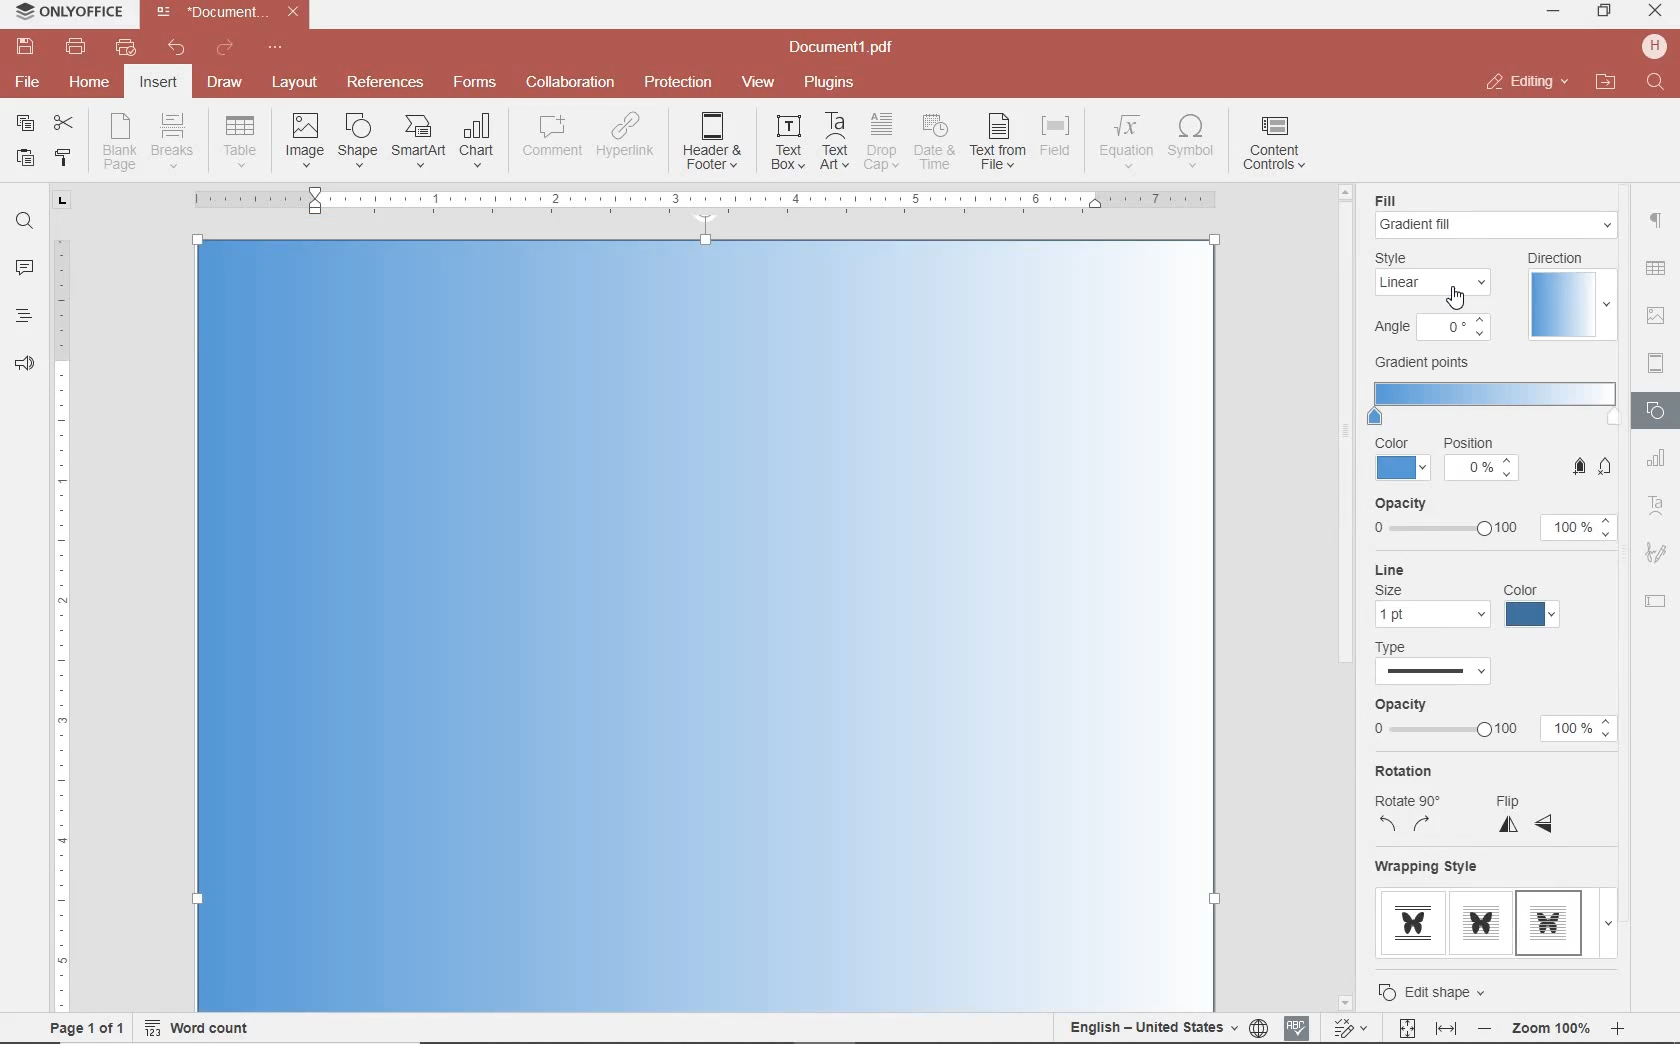 This screenshot has width=1680, height=1044. What do you see at coordinates (1478, 781) in the screenshot?
I see `THROUGH` at bounding box center [1478, 781].